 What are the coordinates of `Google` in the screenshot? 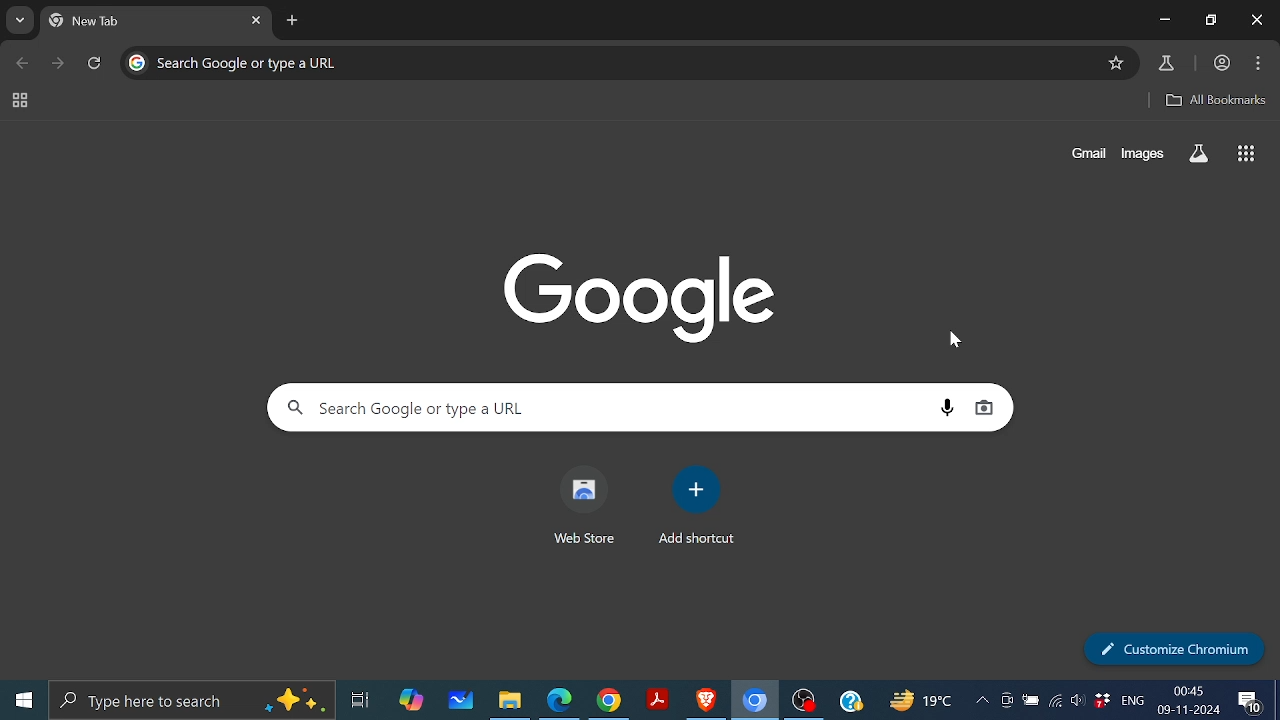 It's located at (646, 299).